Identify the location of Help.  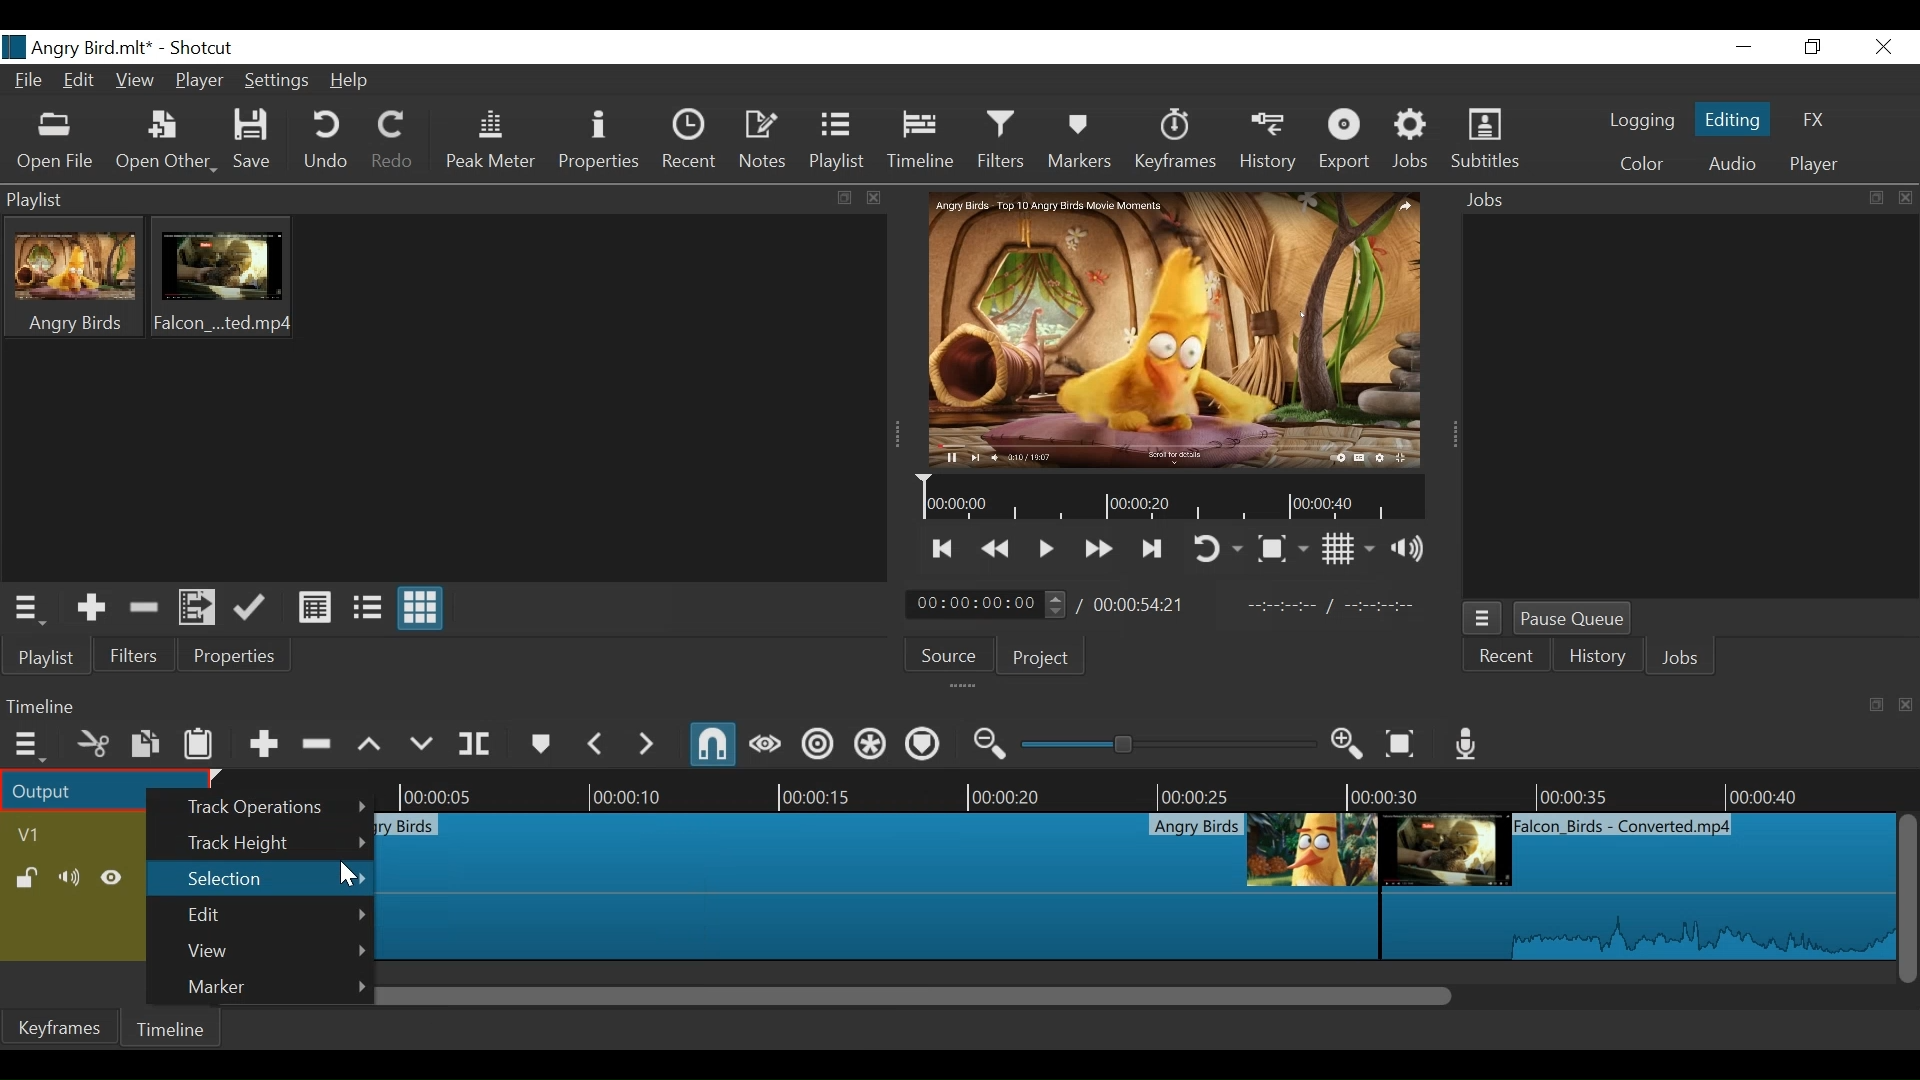
(350, 82).